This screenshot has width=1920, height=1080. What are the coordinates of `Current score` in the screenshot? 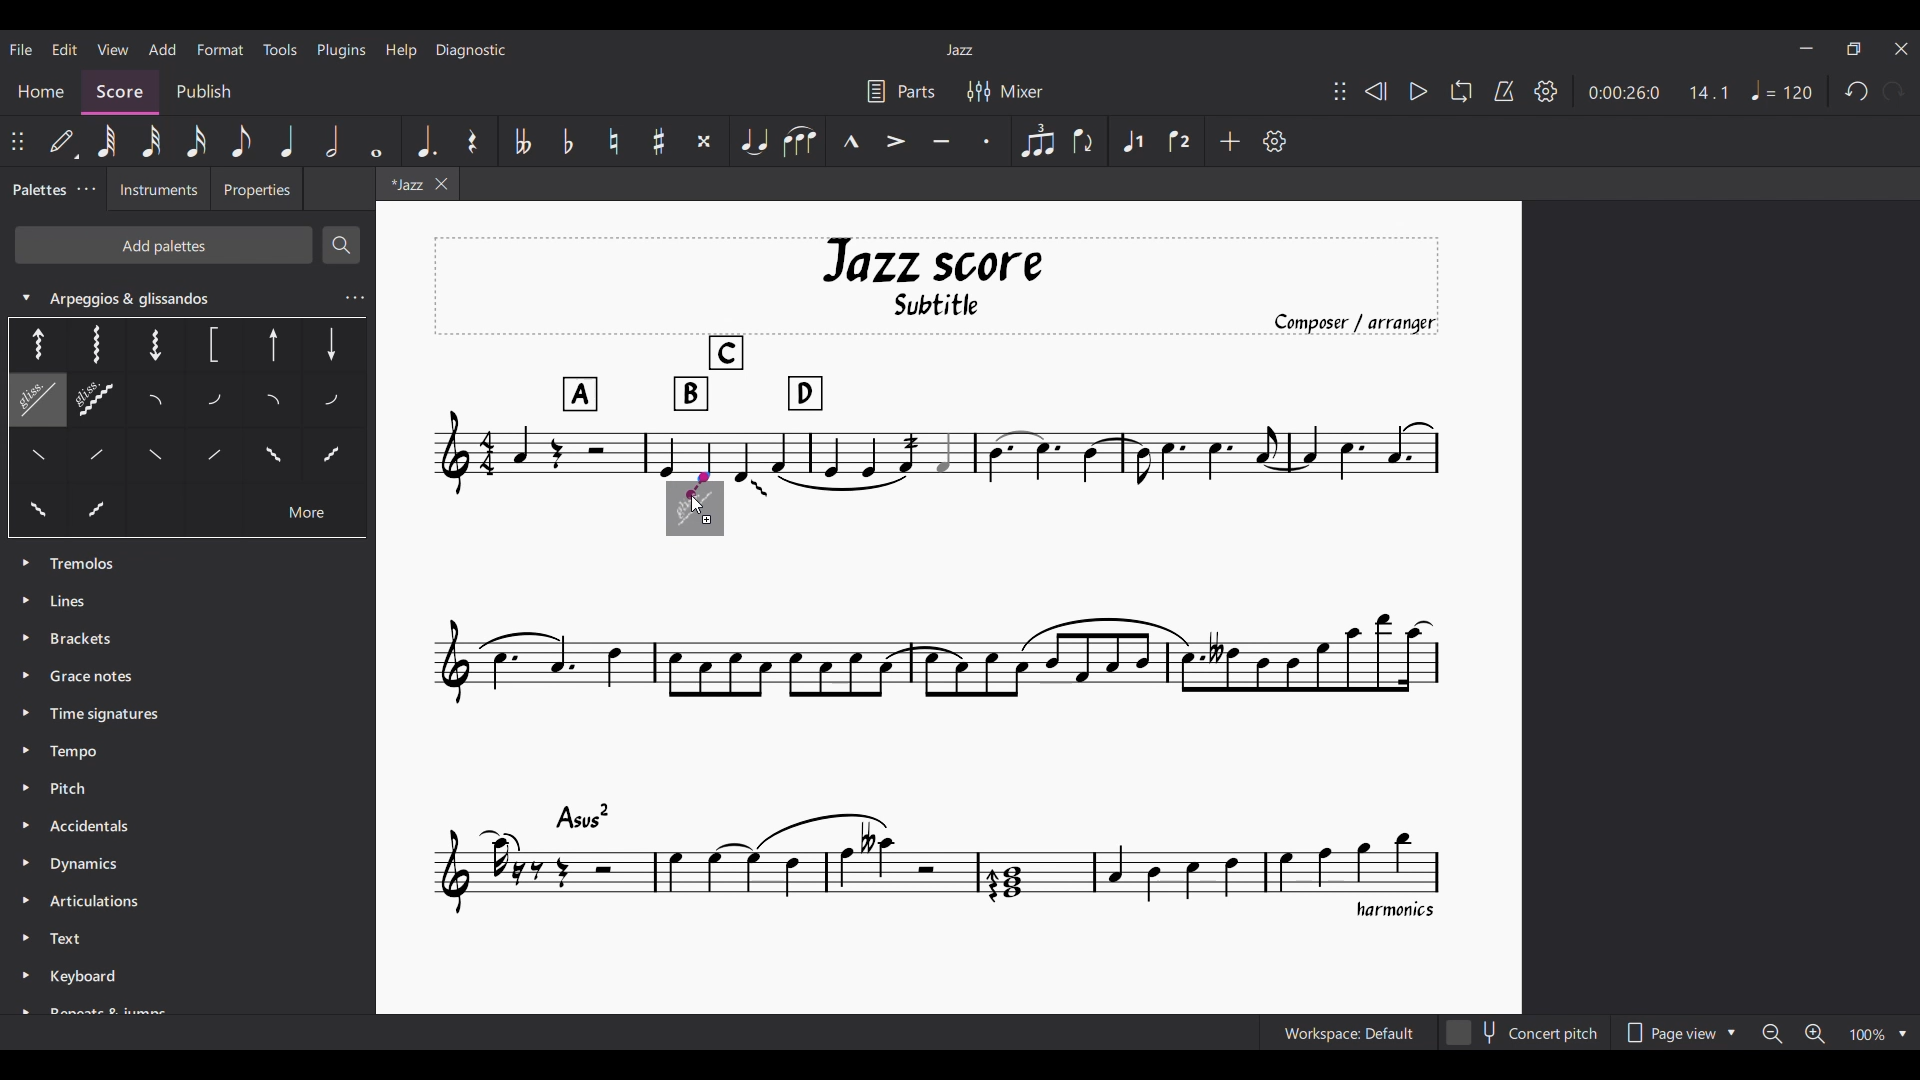 It's located at (956, 577).